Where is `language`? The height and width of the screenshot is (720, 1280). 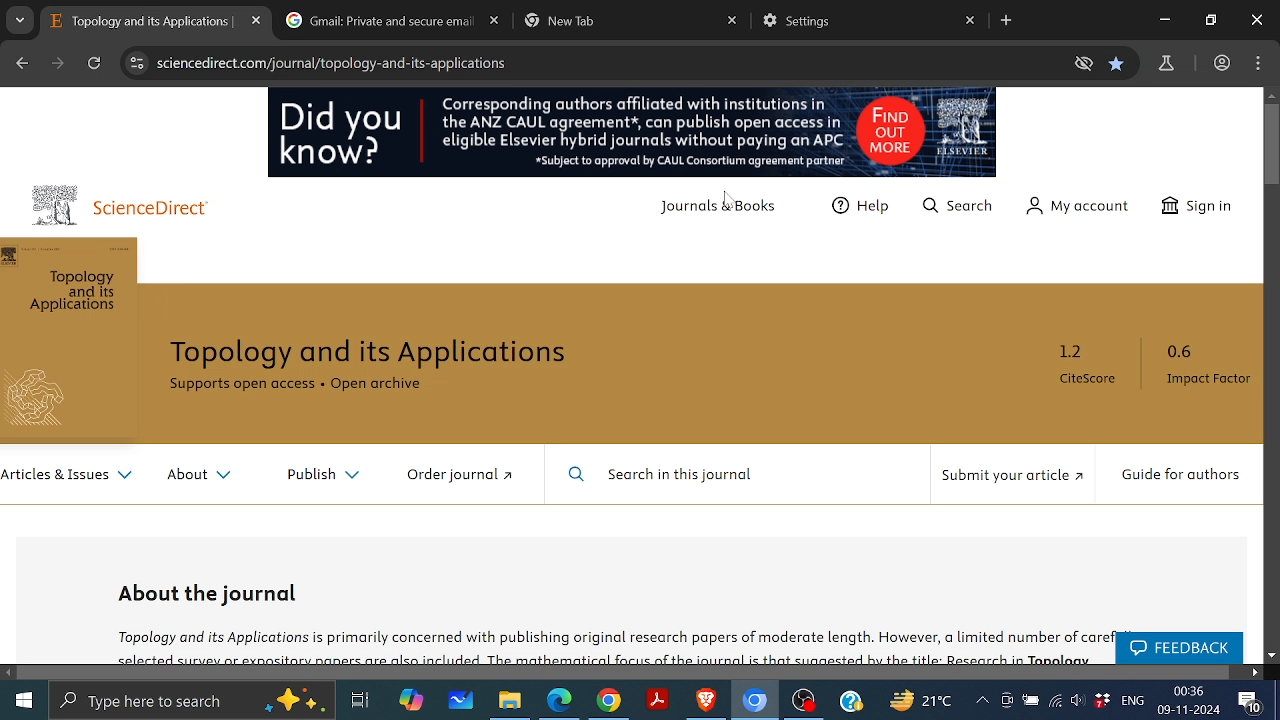
language is located at coordinates (1132, 701).